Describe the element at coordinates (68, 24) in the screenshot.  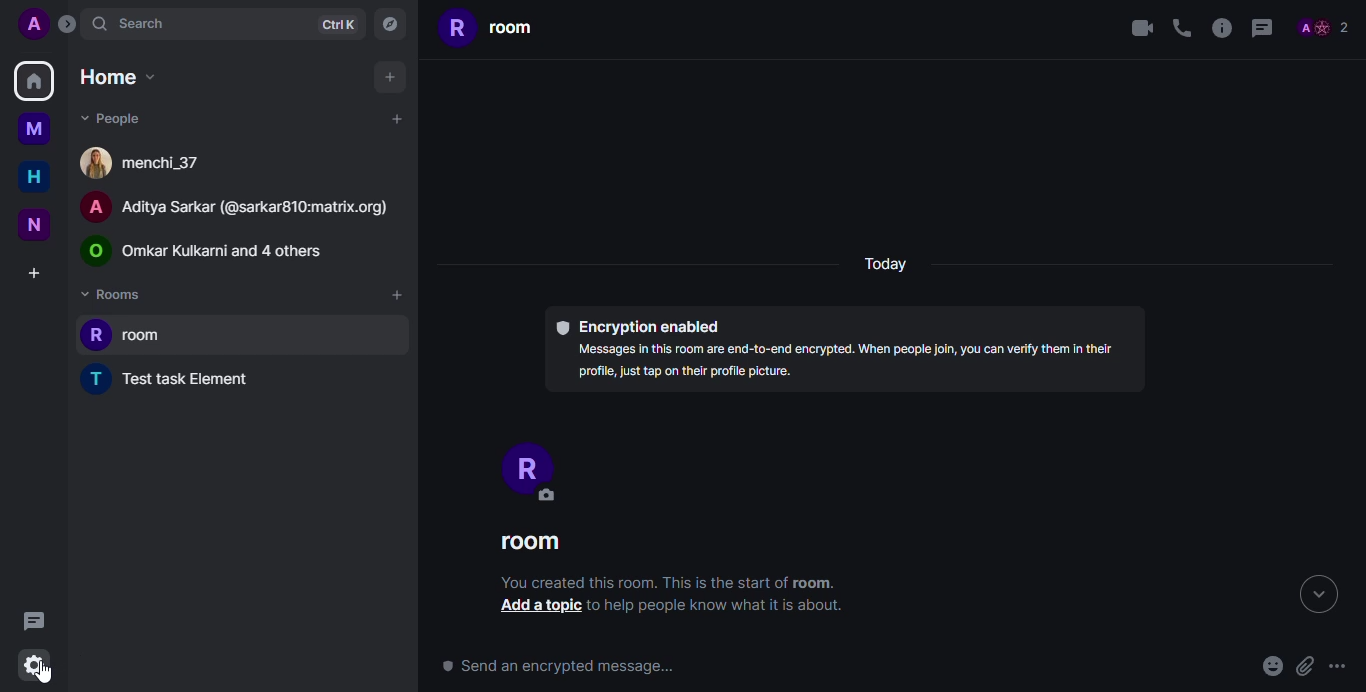
I see `expand` at that location.